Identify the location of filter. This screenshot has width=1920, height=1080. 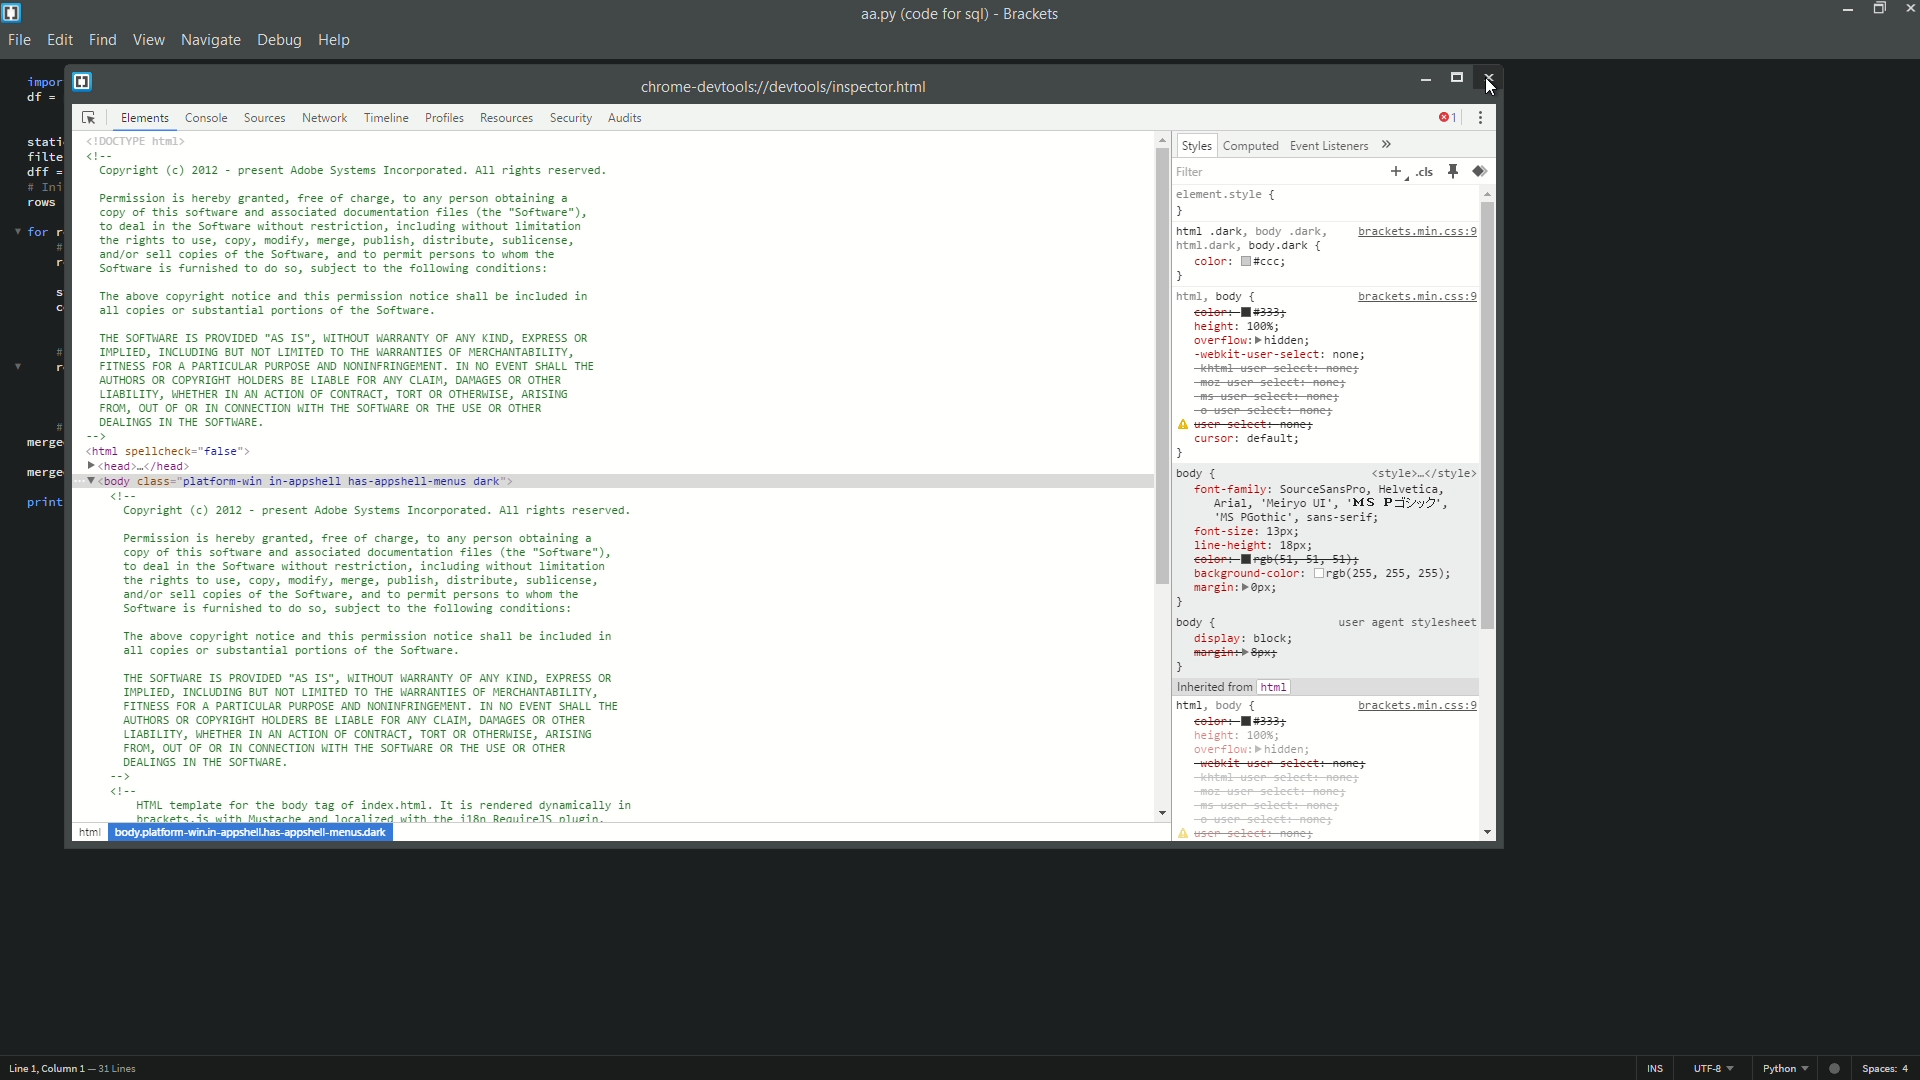
(1197, 170).